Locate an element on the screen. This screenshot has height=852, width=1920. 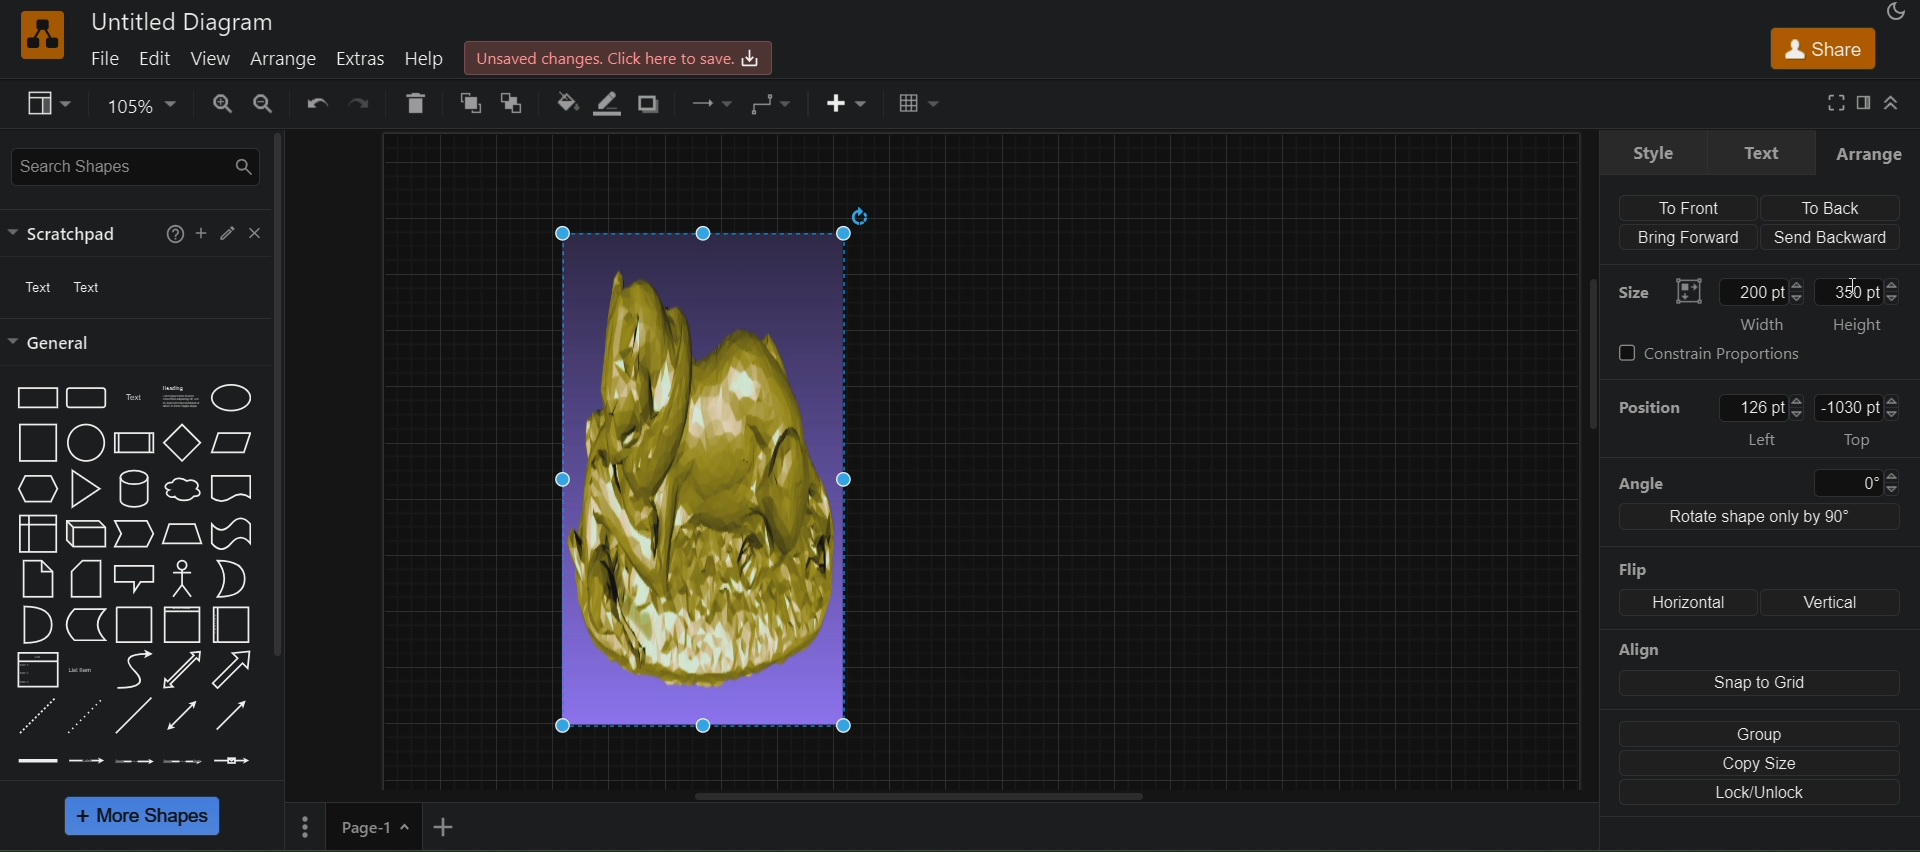
help is located at coordinates (172, 233).